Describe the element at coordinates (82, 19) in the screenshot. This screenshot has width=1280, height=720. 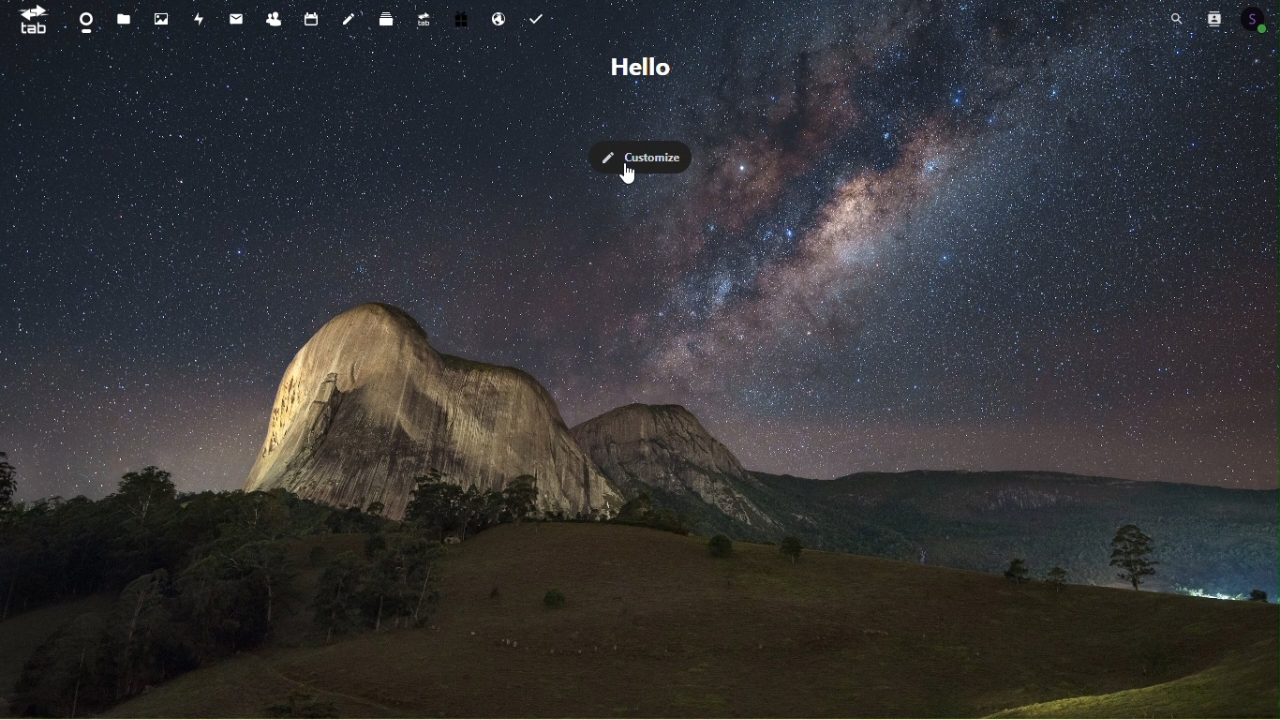
I see `Dashboard` at that location.